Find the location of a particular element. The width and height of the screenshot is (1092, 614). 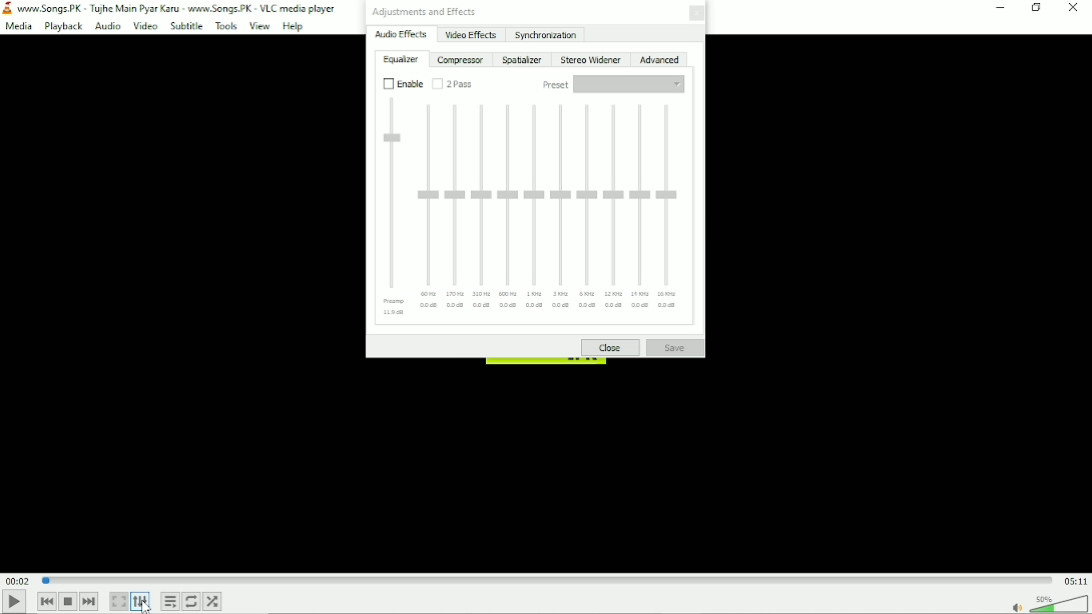

Audio effects is located at coordinates (400, 34).